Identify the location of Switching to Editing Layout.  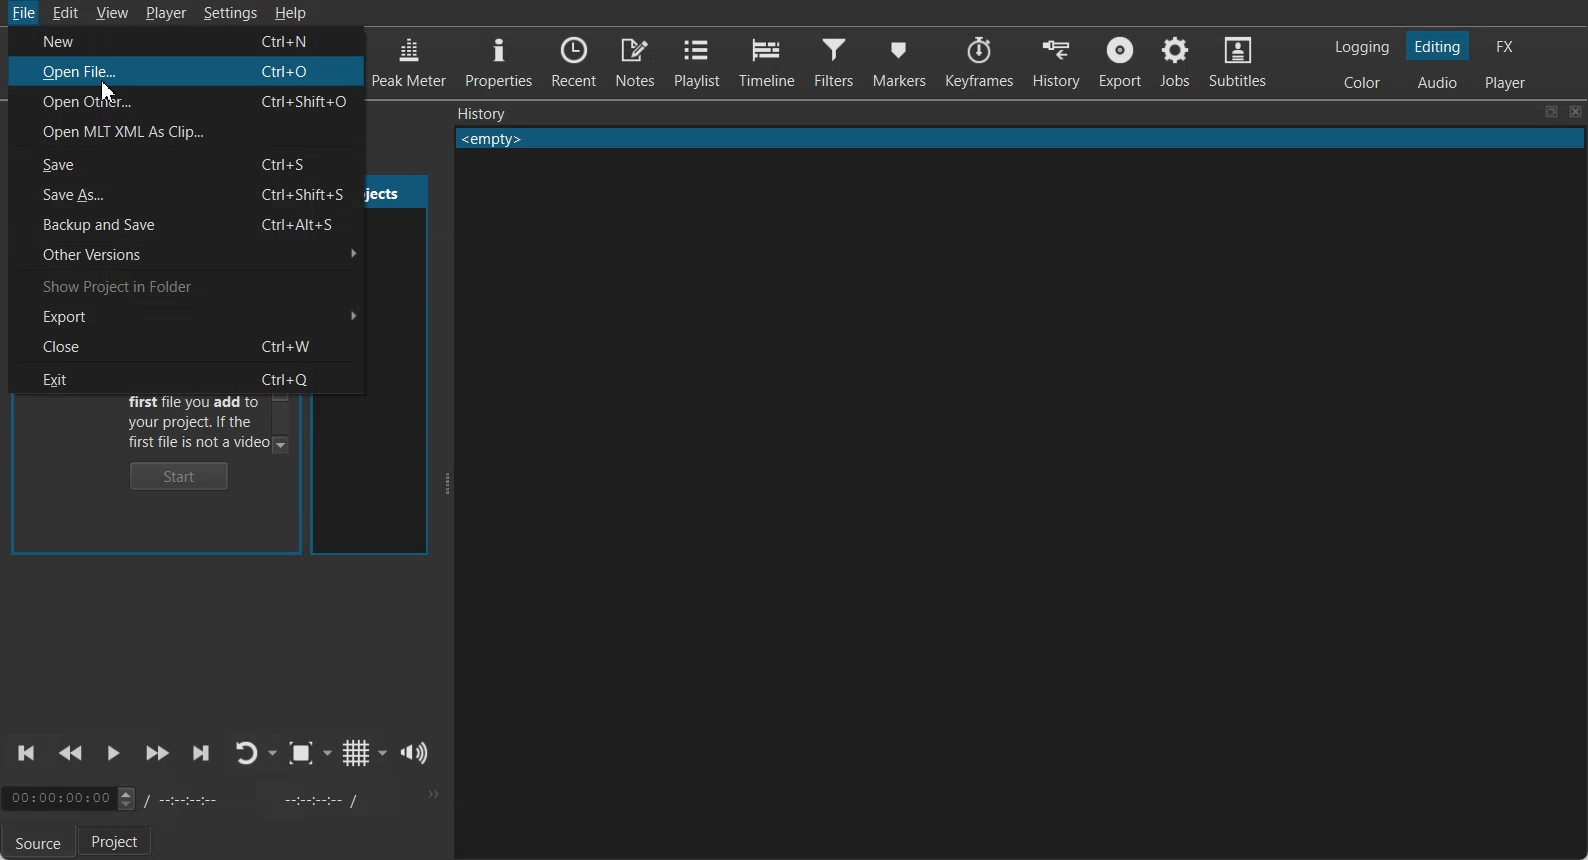
(1436, 46).